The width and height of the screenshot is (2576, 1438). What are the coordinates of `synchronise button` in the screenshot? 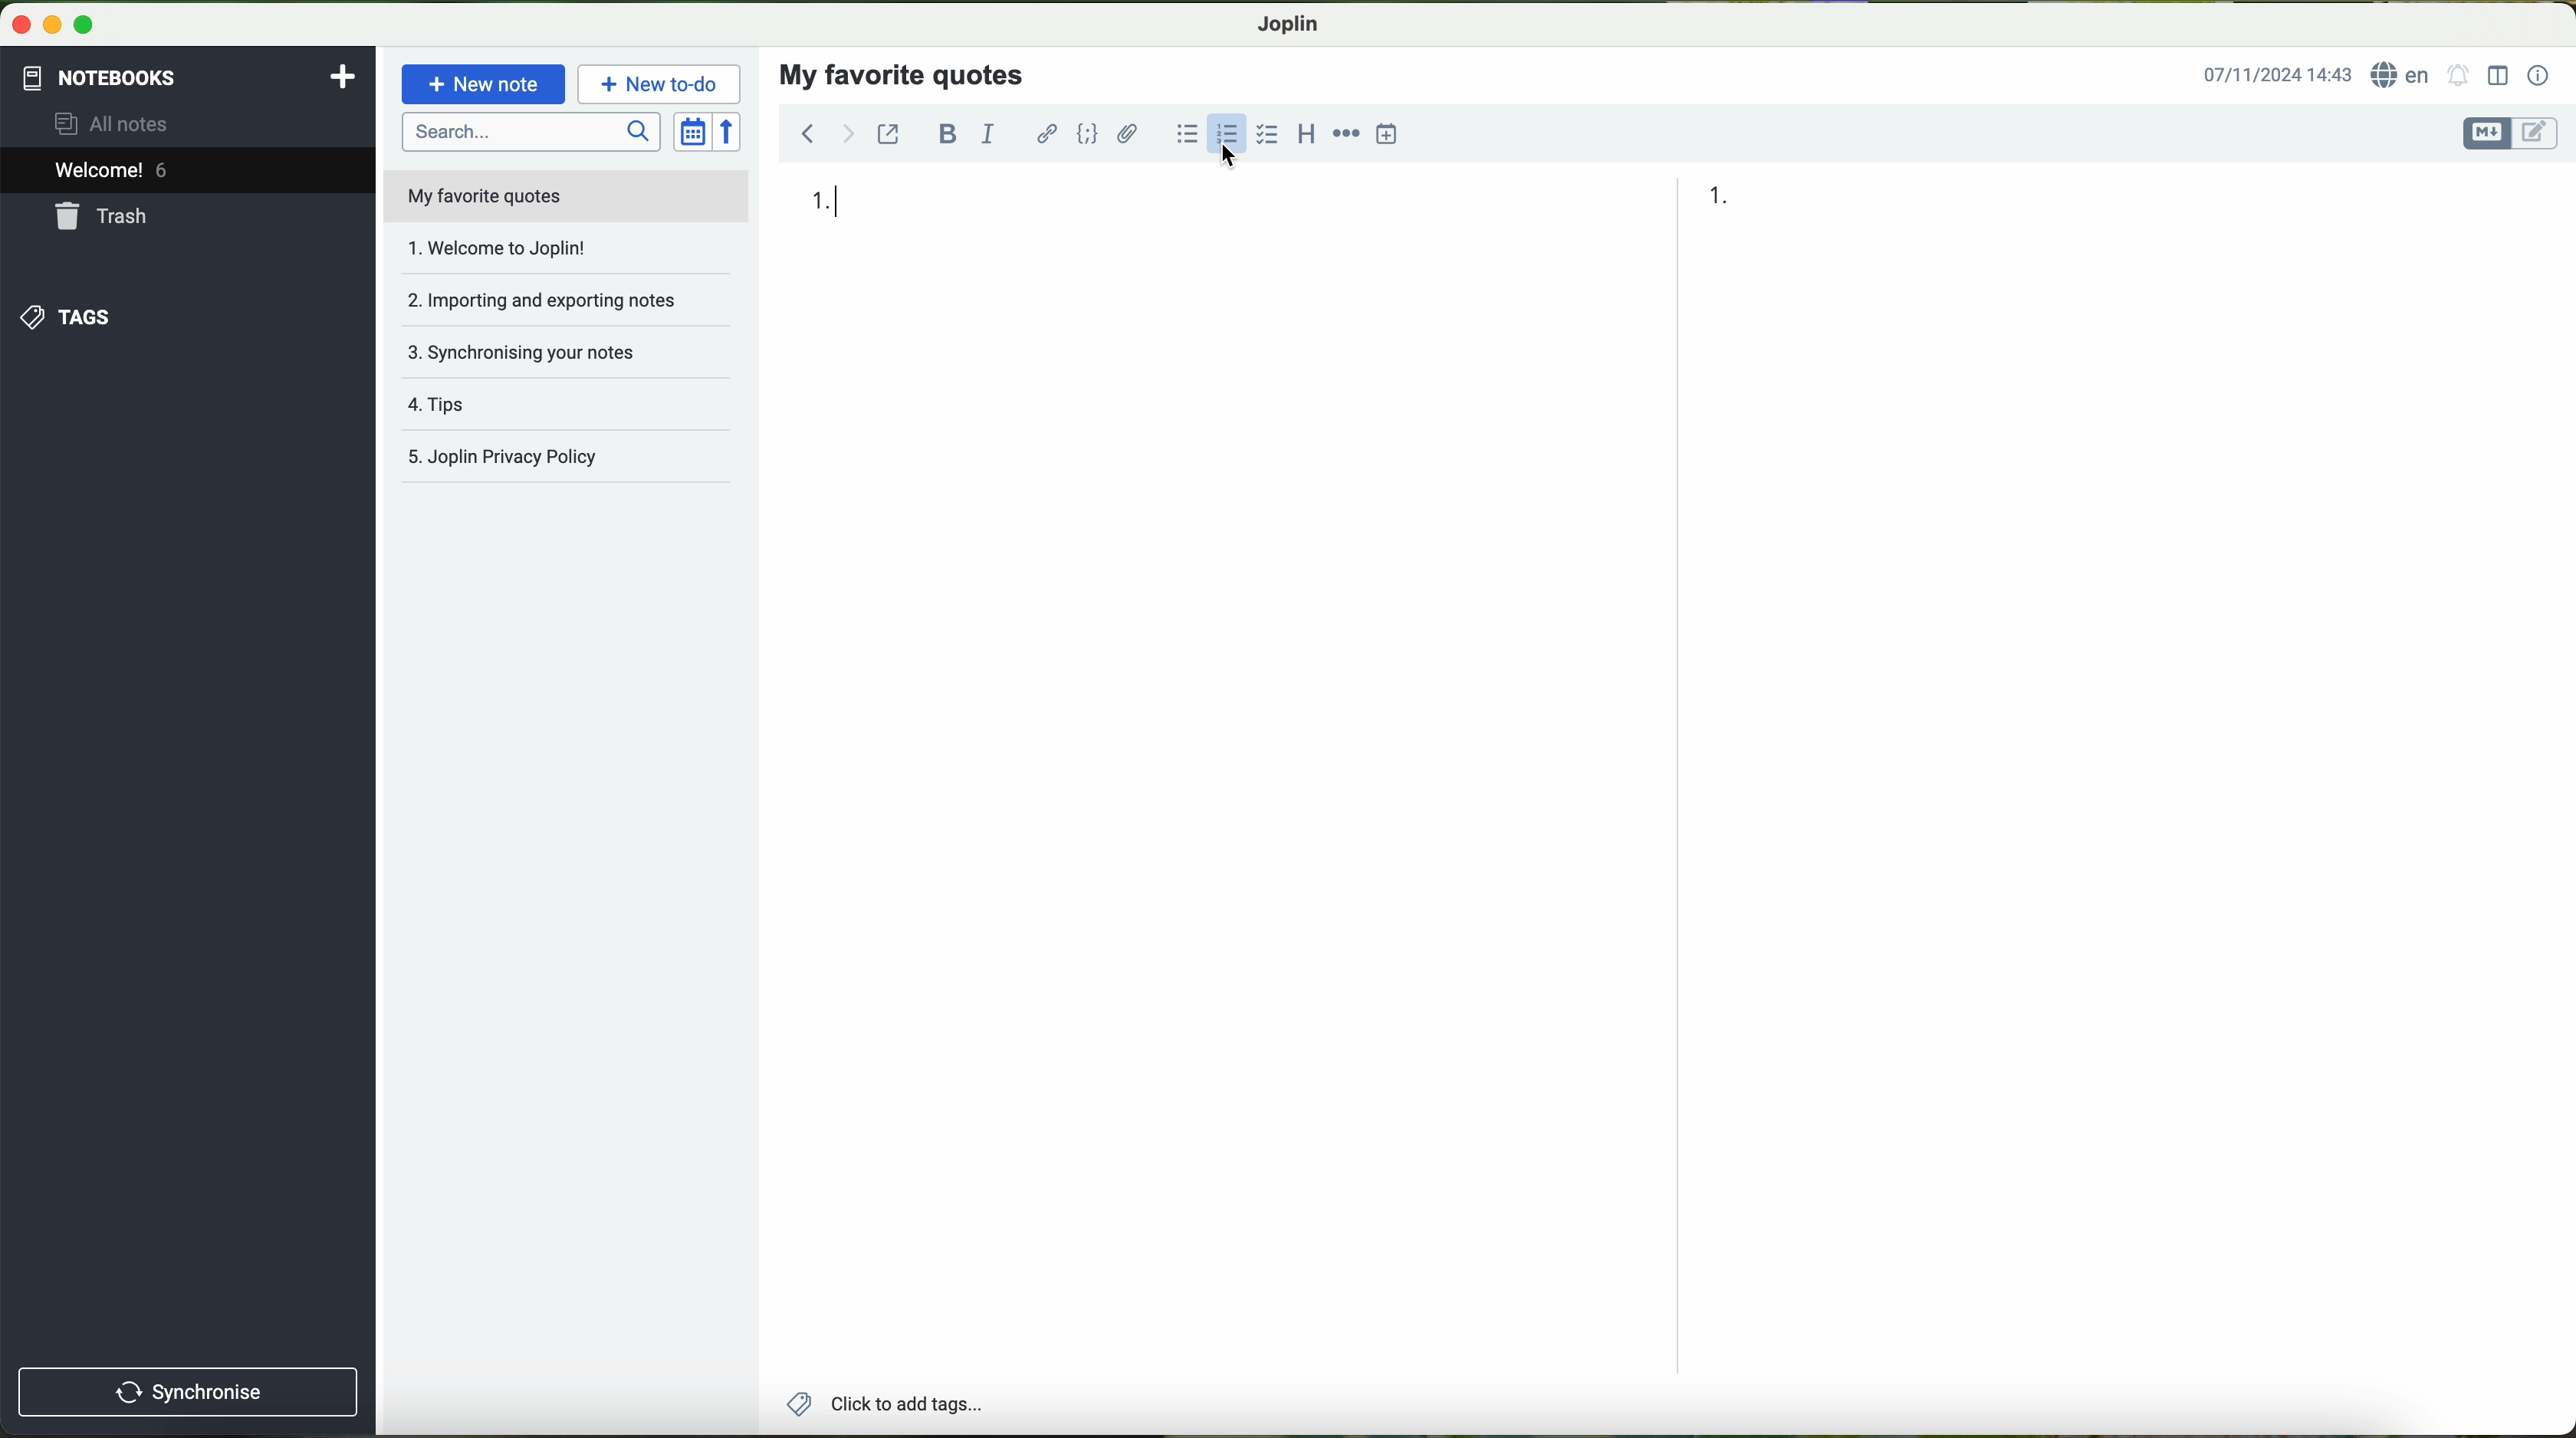 It's located at (190, 1394).